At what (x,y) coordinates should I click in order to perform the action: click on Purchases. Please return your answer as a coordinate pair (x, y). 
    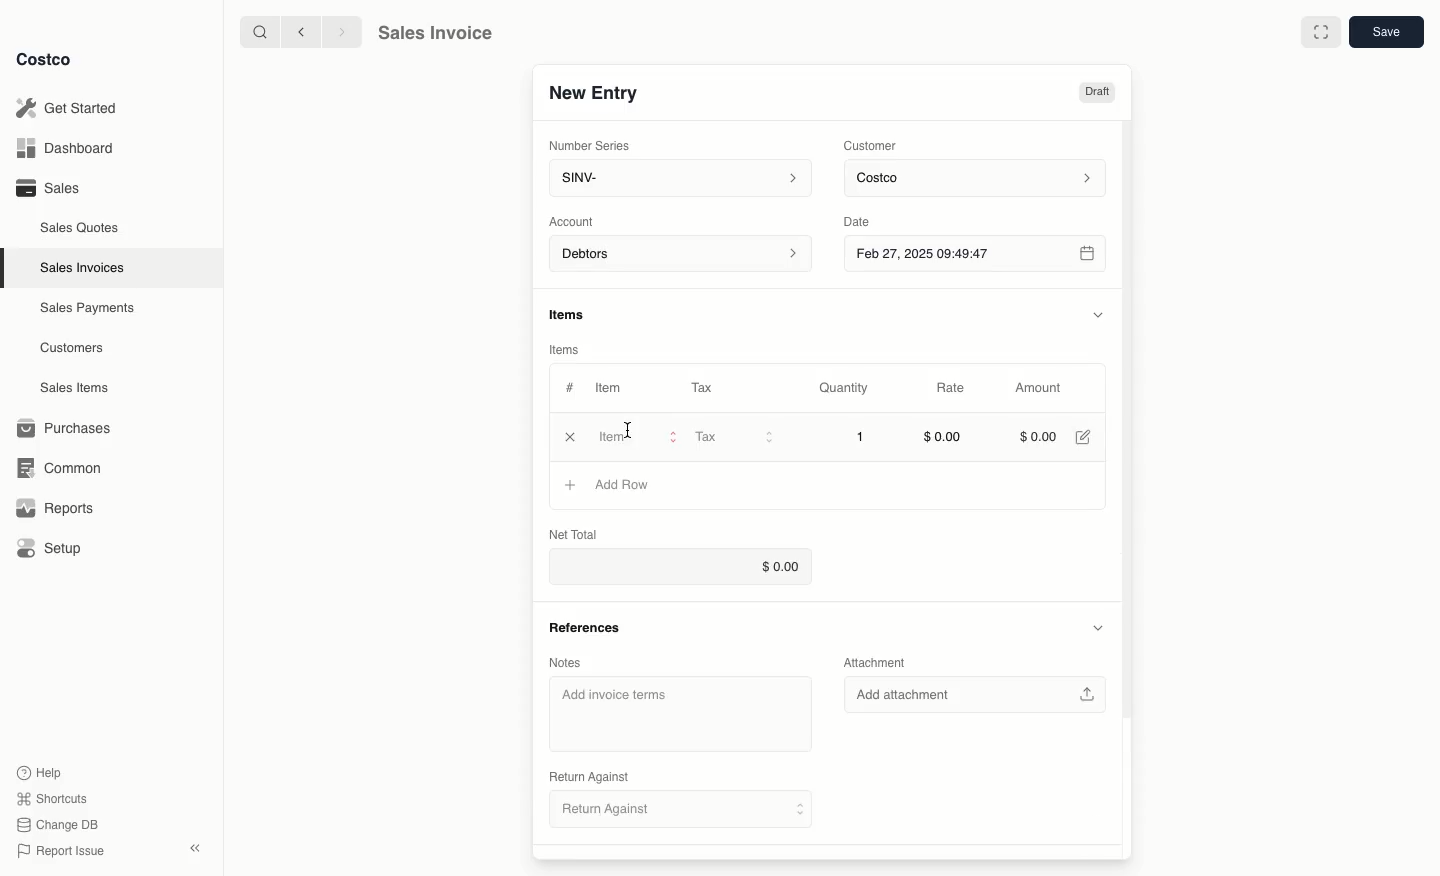
    Looking at the image, I should click on (65, 428).